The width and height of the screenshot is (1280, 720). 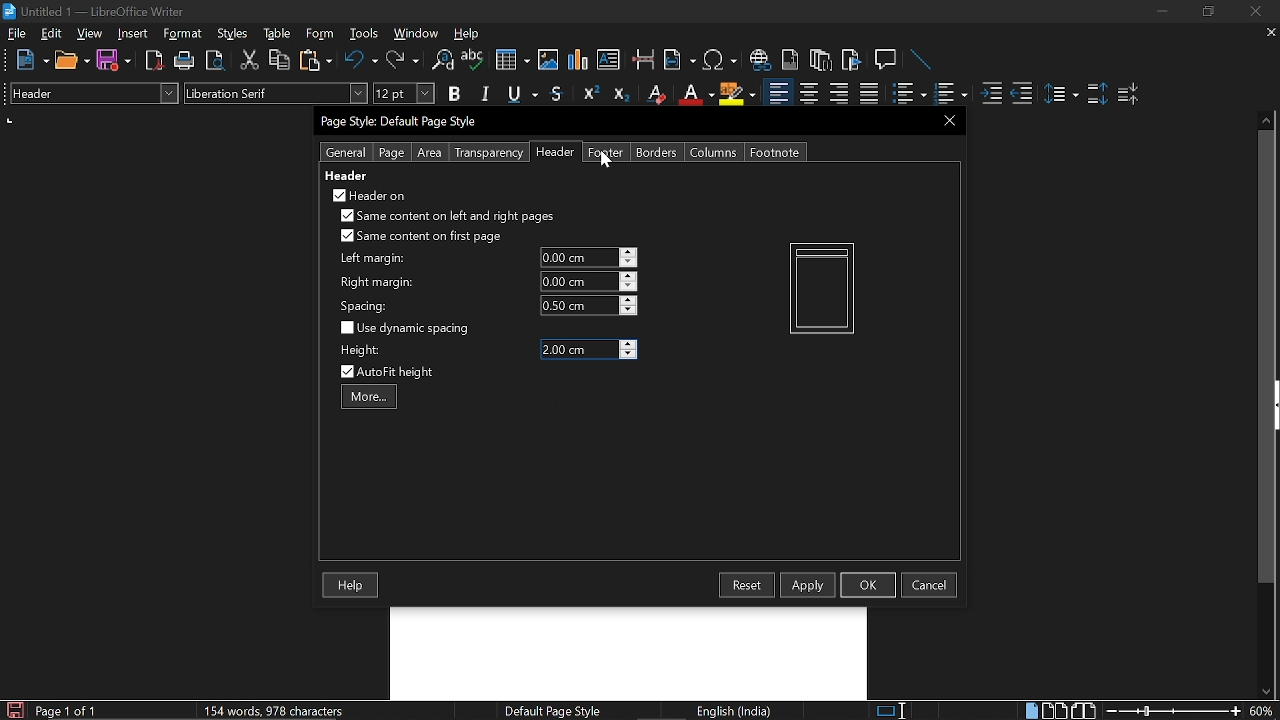 What do you see at coordinates (347, 152) in the screenshot?
I see `General` at bounding box center [347, 152].